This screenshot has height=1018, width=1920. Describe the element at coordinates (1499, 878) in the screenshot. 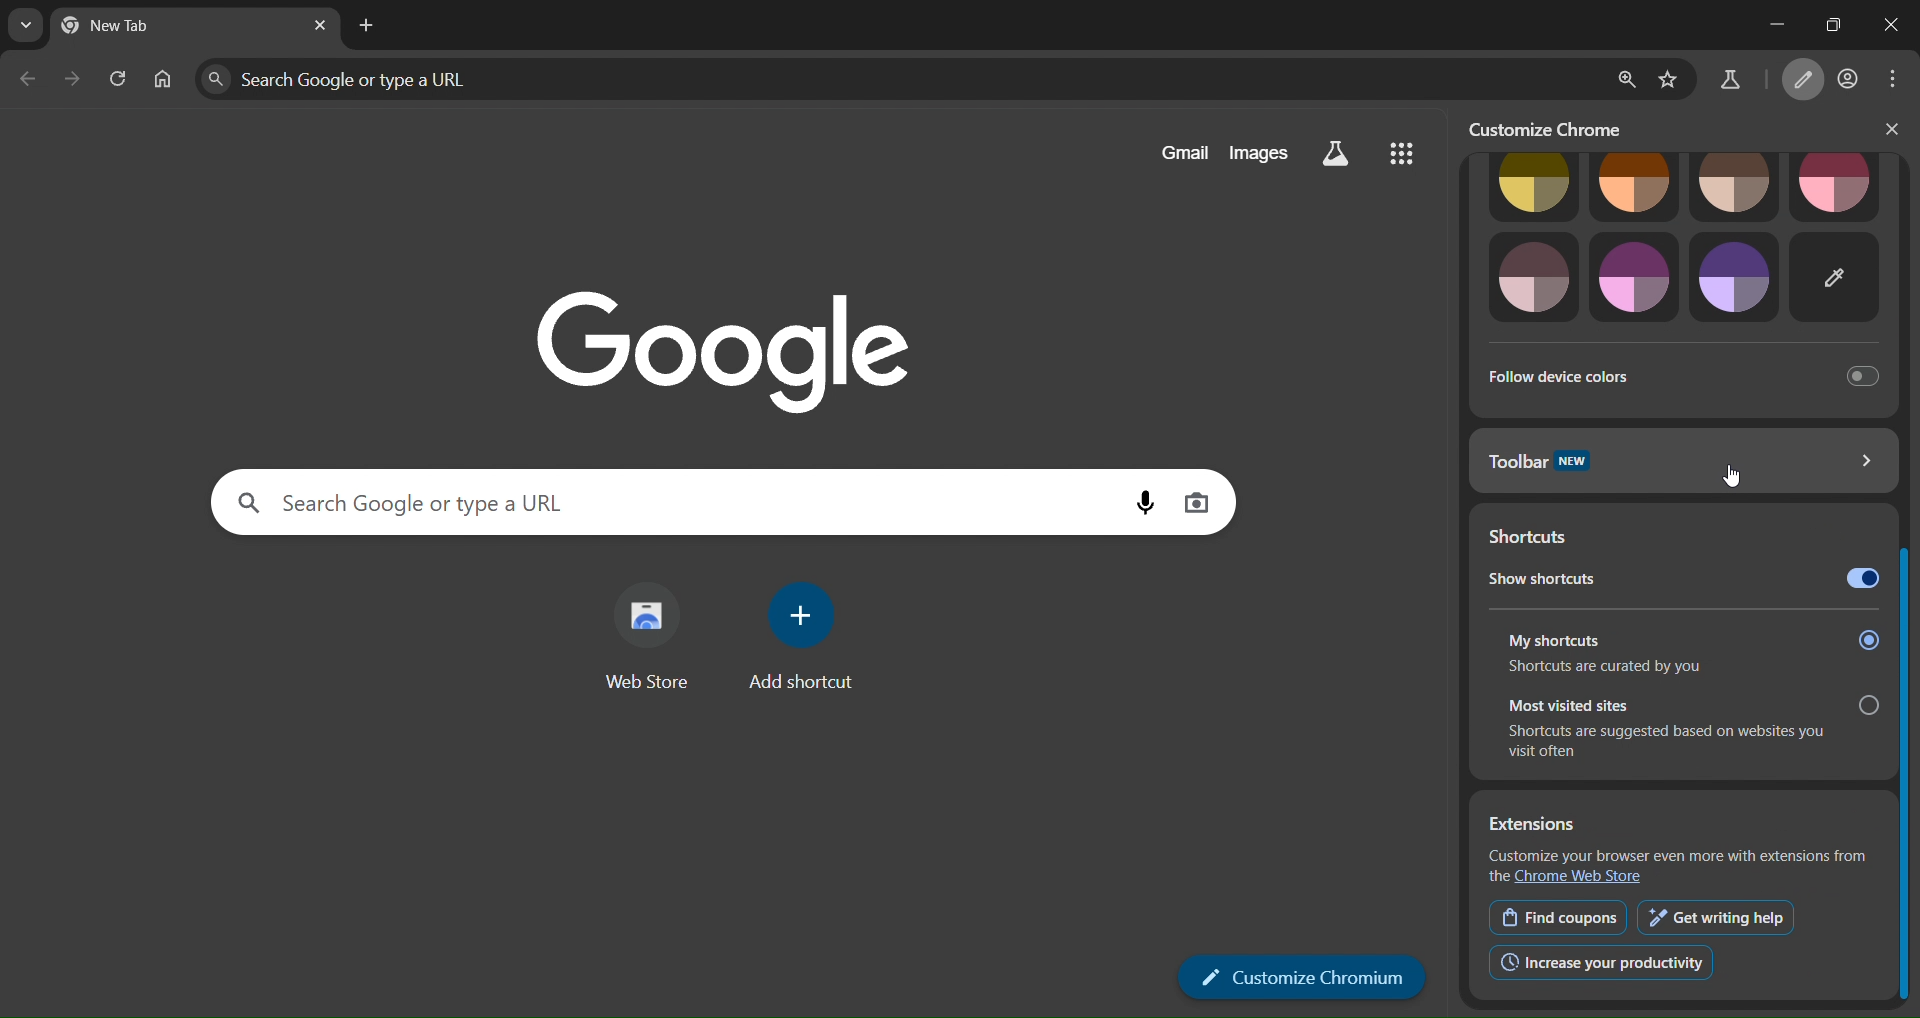

I see `the` at that location.